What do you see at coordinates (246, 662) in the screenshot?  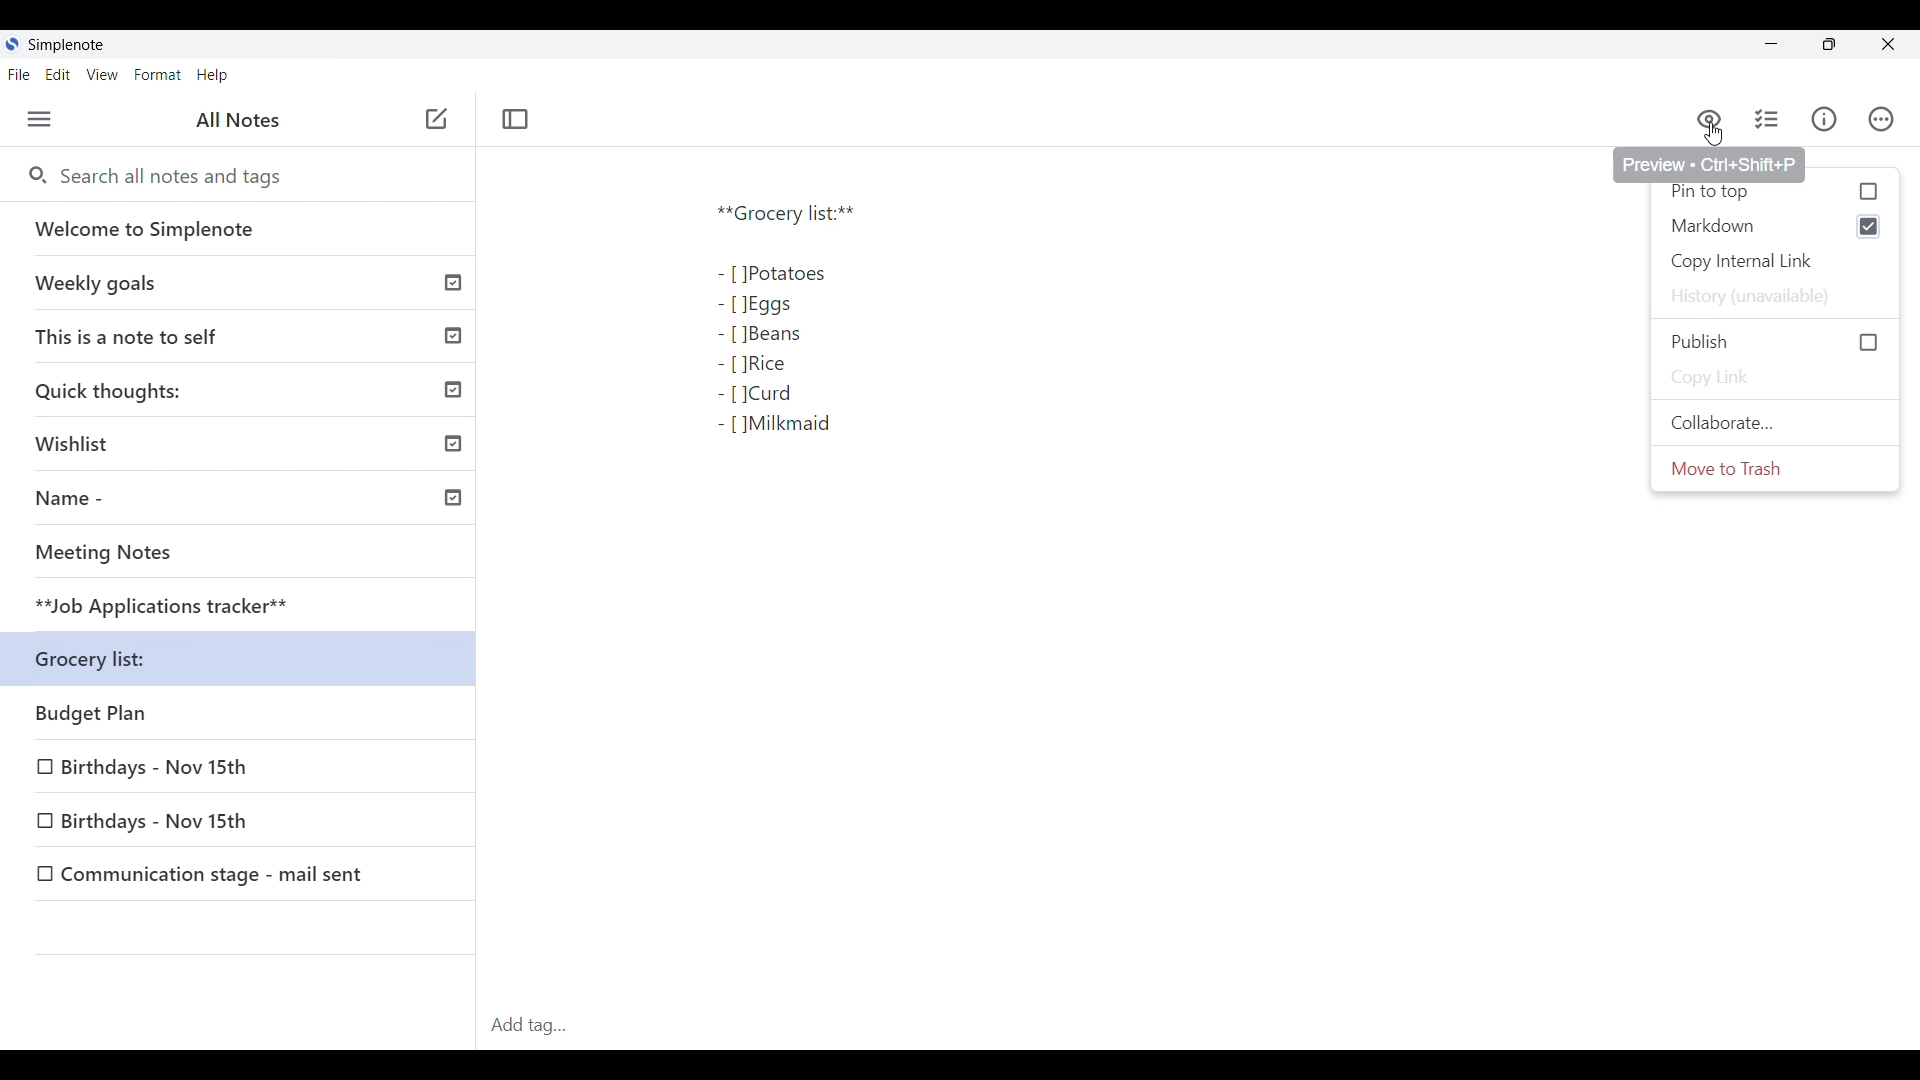 I see `**Grocery list:**` at bounding box center [246, 662].